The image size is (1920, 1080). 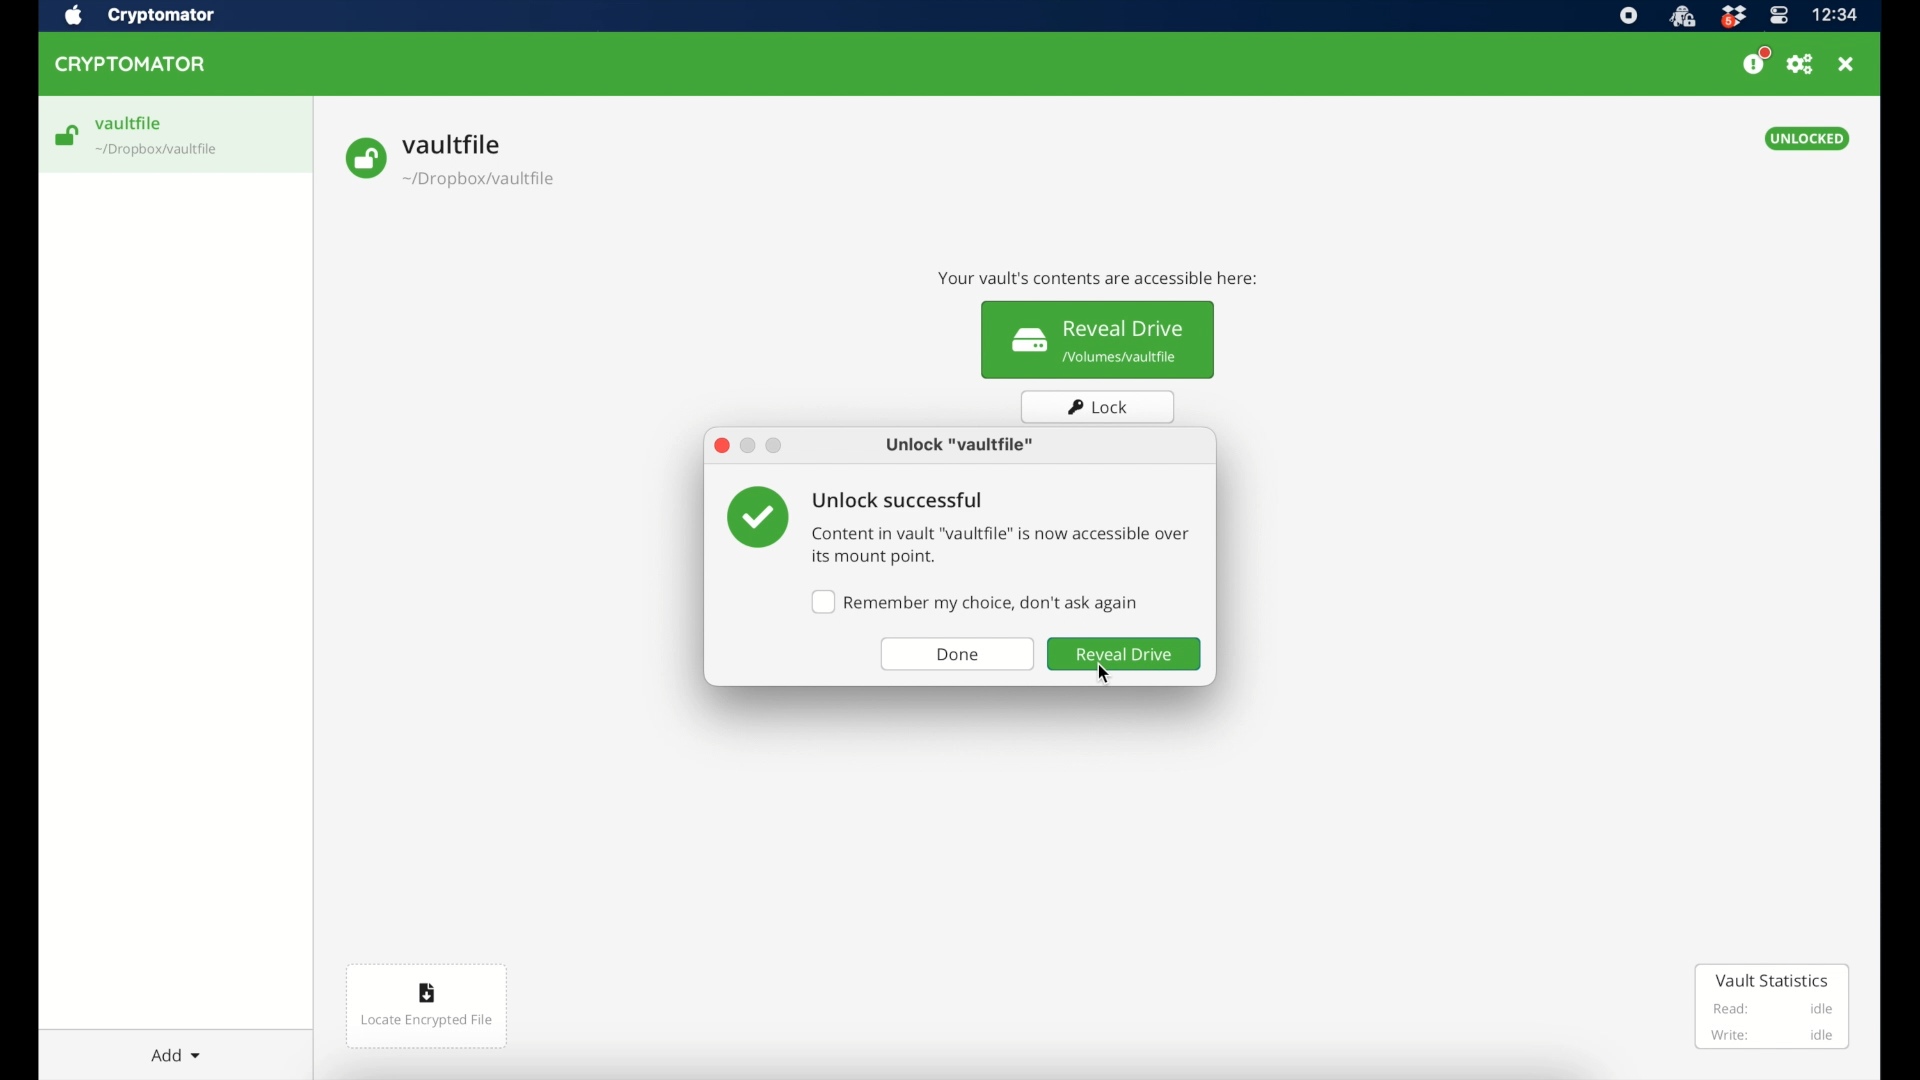 I want to click on preferences, so click(x=1801, y=65).